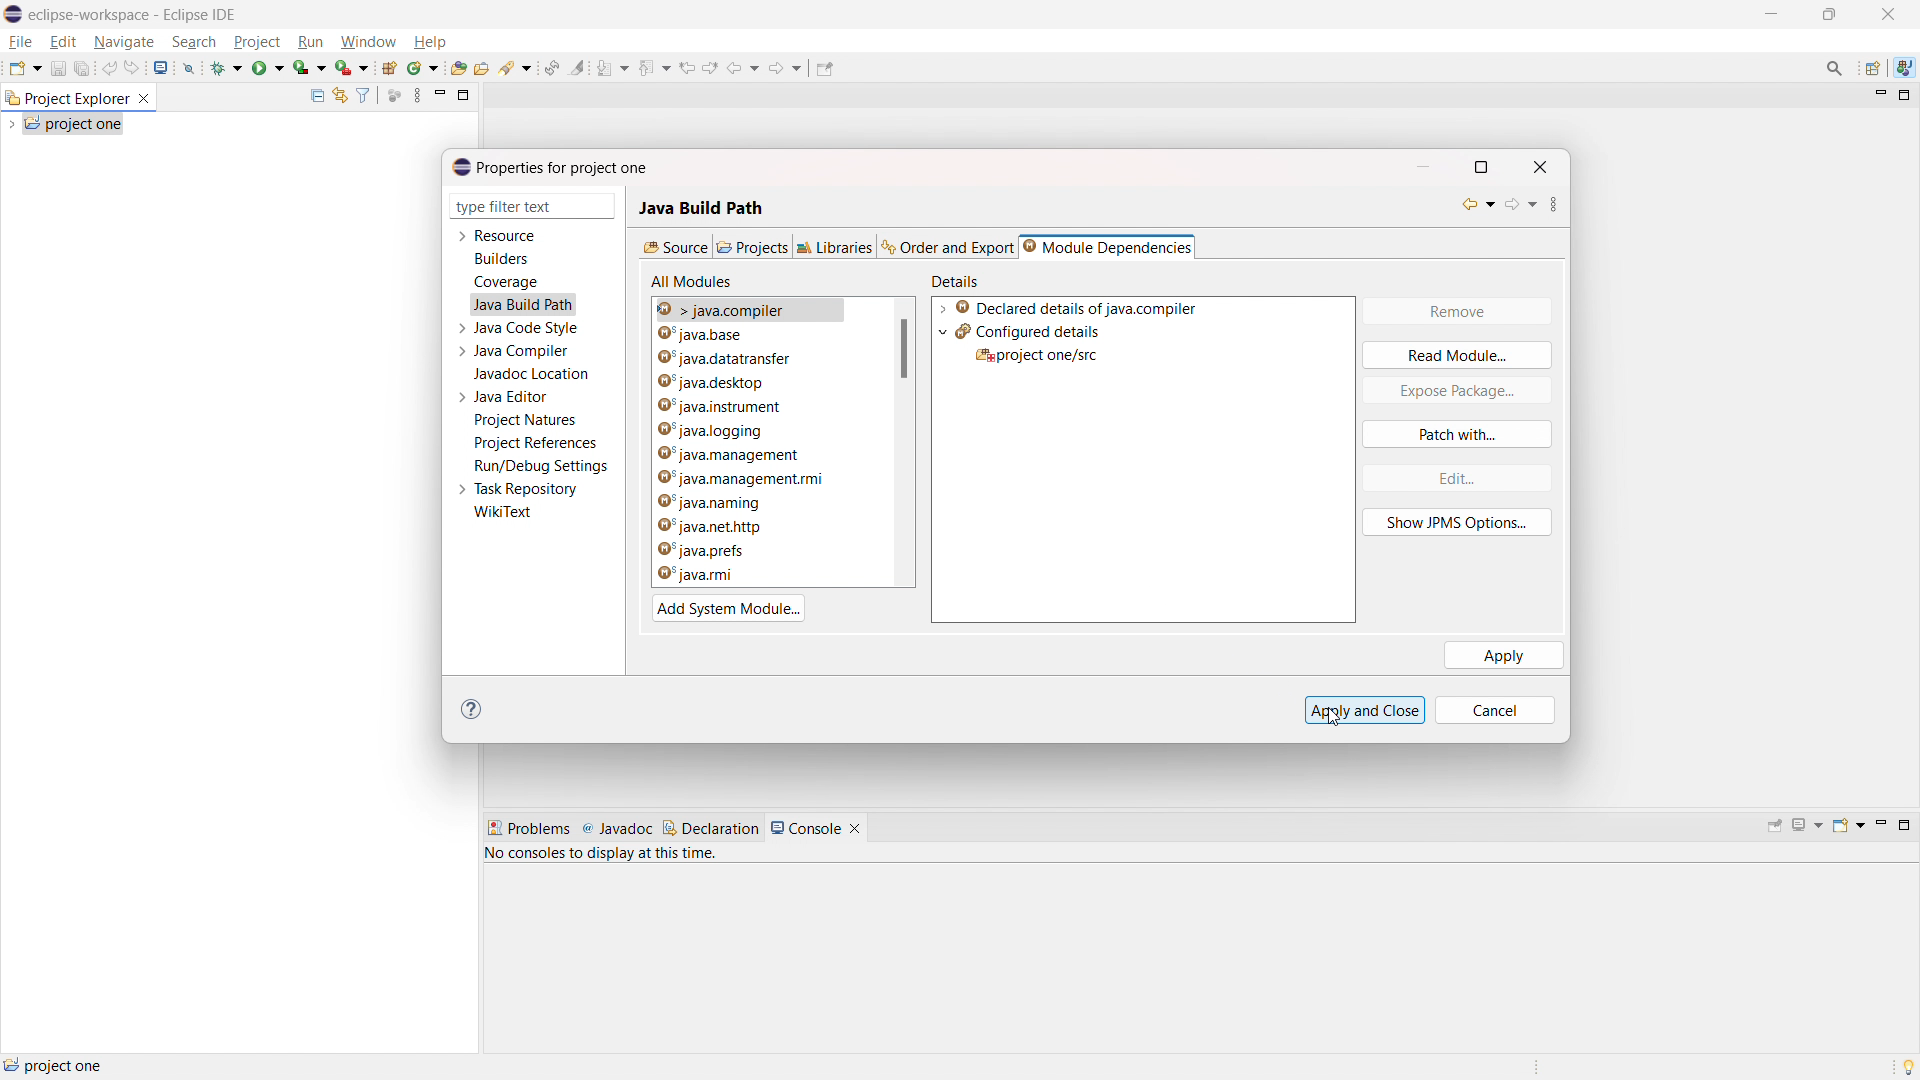 This screenshot has width=1920, height=1080. I want to click on expose package, so click(1457, 391).